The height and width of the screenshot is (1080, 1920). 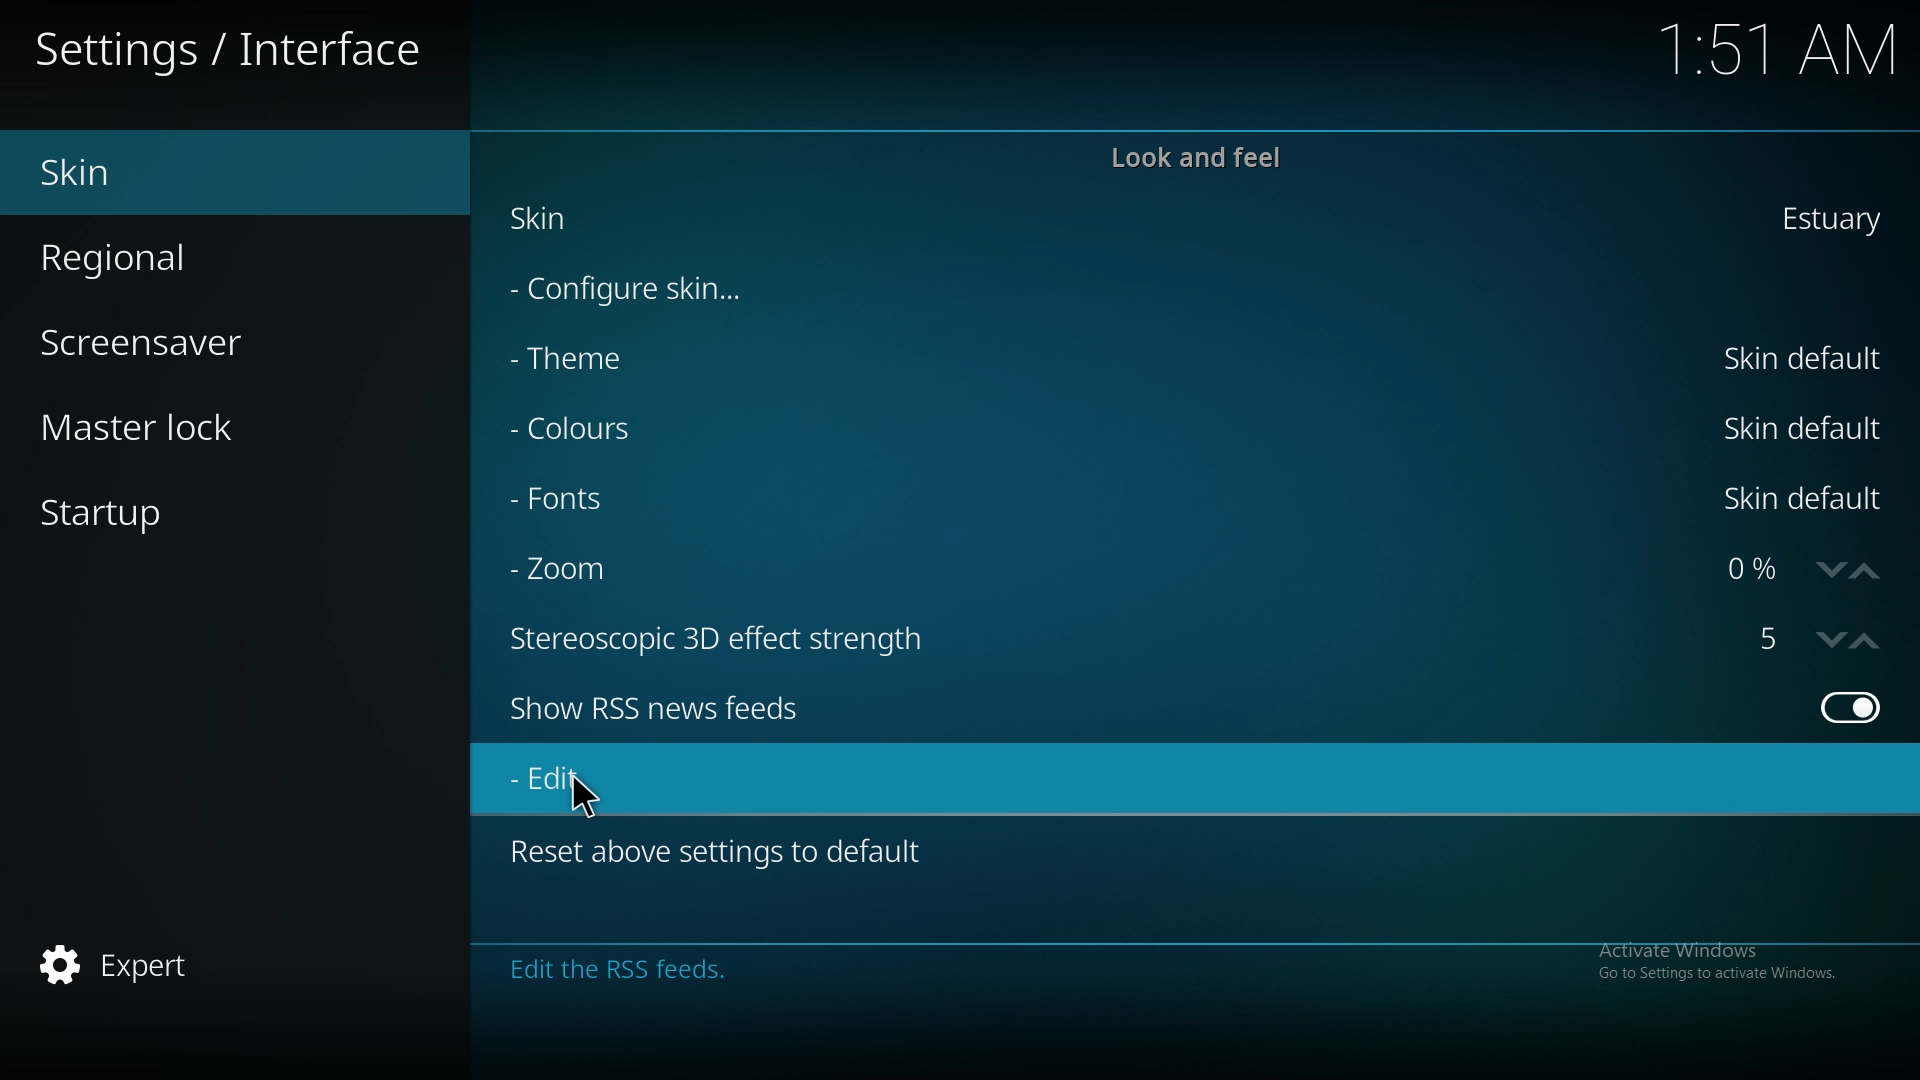 I want to click on increase zoom, so click(x=1867, y=571).